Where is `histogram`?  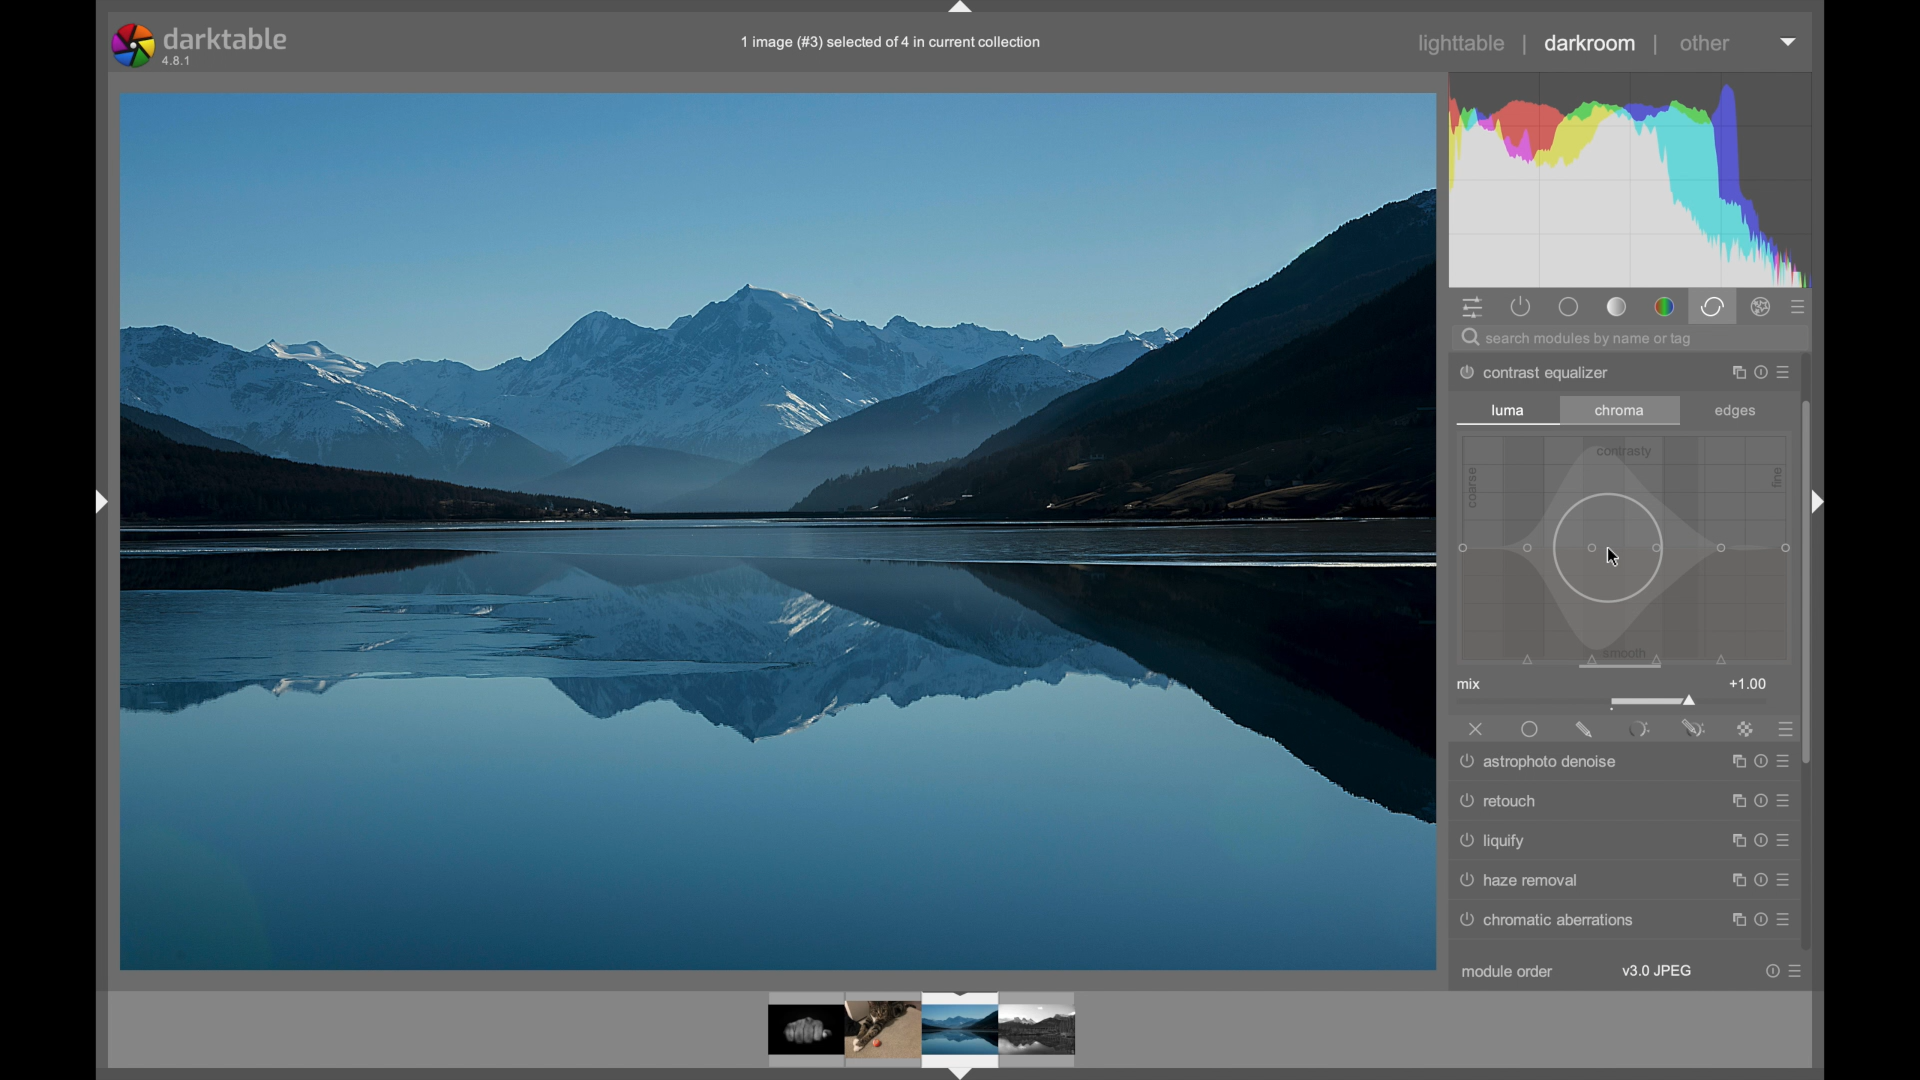 histogram is located at coordinates (1633, 178).